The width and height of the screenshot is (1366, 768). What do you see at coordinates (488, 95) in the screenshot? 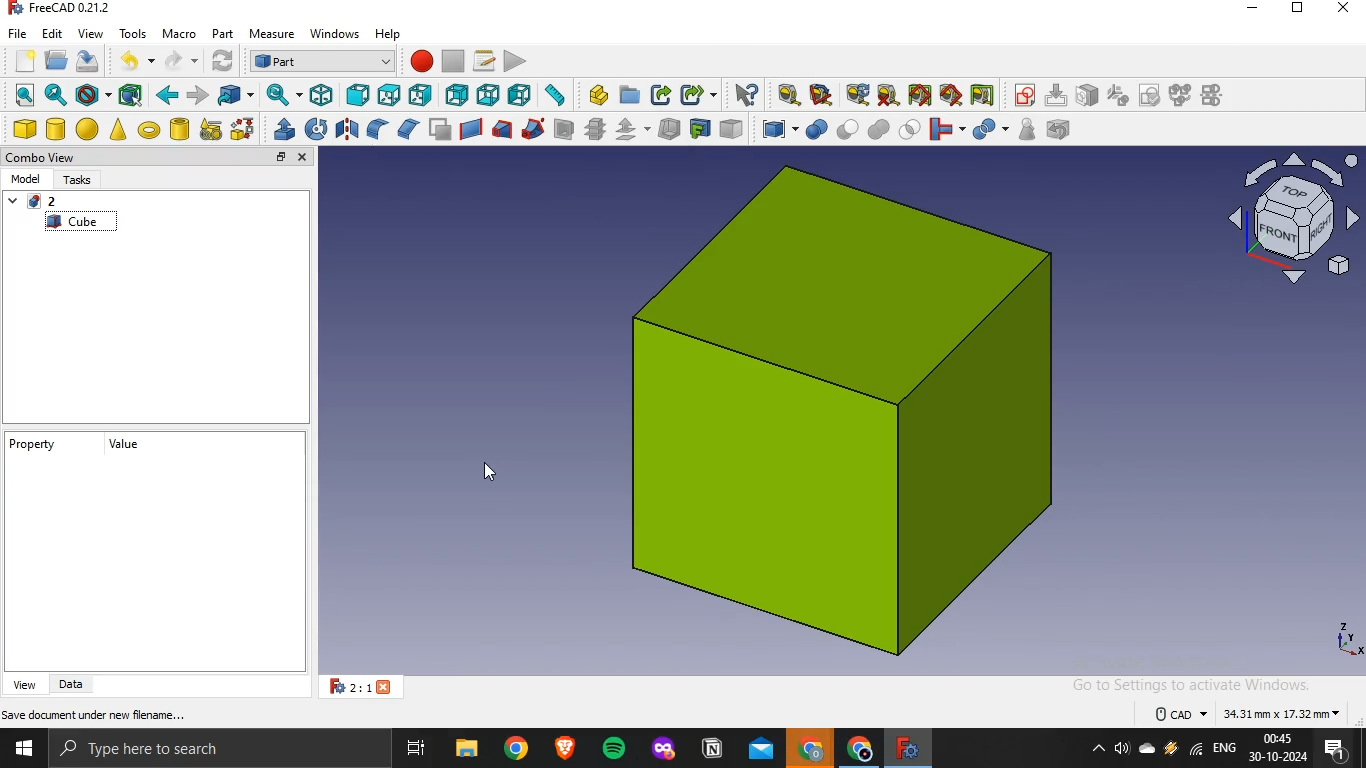
I see `bottom` at bounding box center [488, 95].